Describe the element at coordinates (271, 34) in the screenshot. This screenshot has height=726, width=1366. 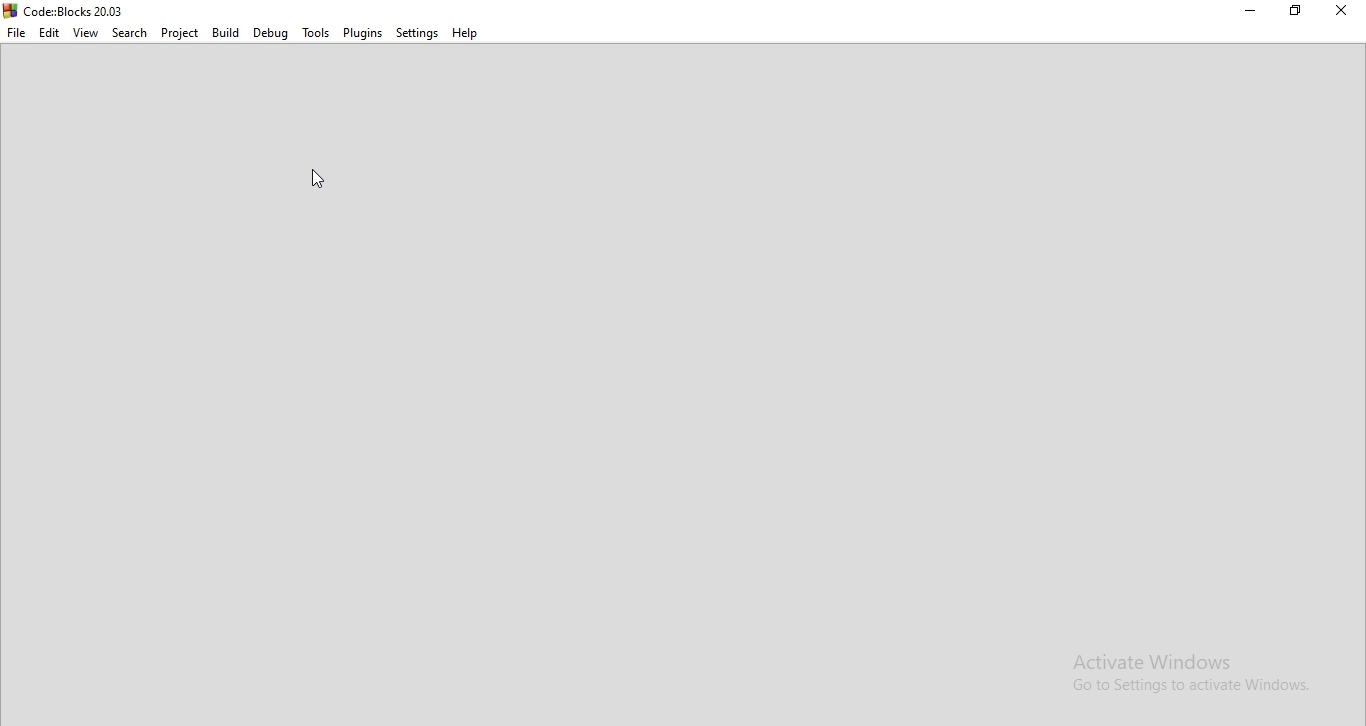
I see `Debug ` at that location.